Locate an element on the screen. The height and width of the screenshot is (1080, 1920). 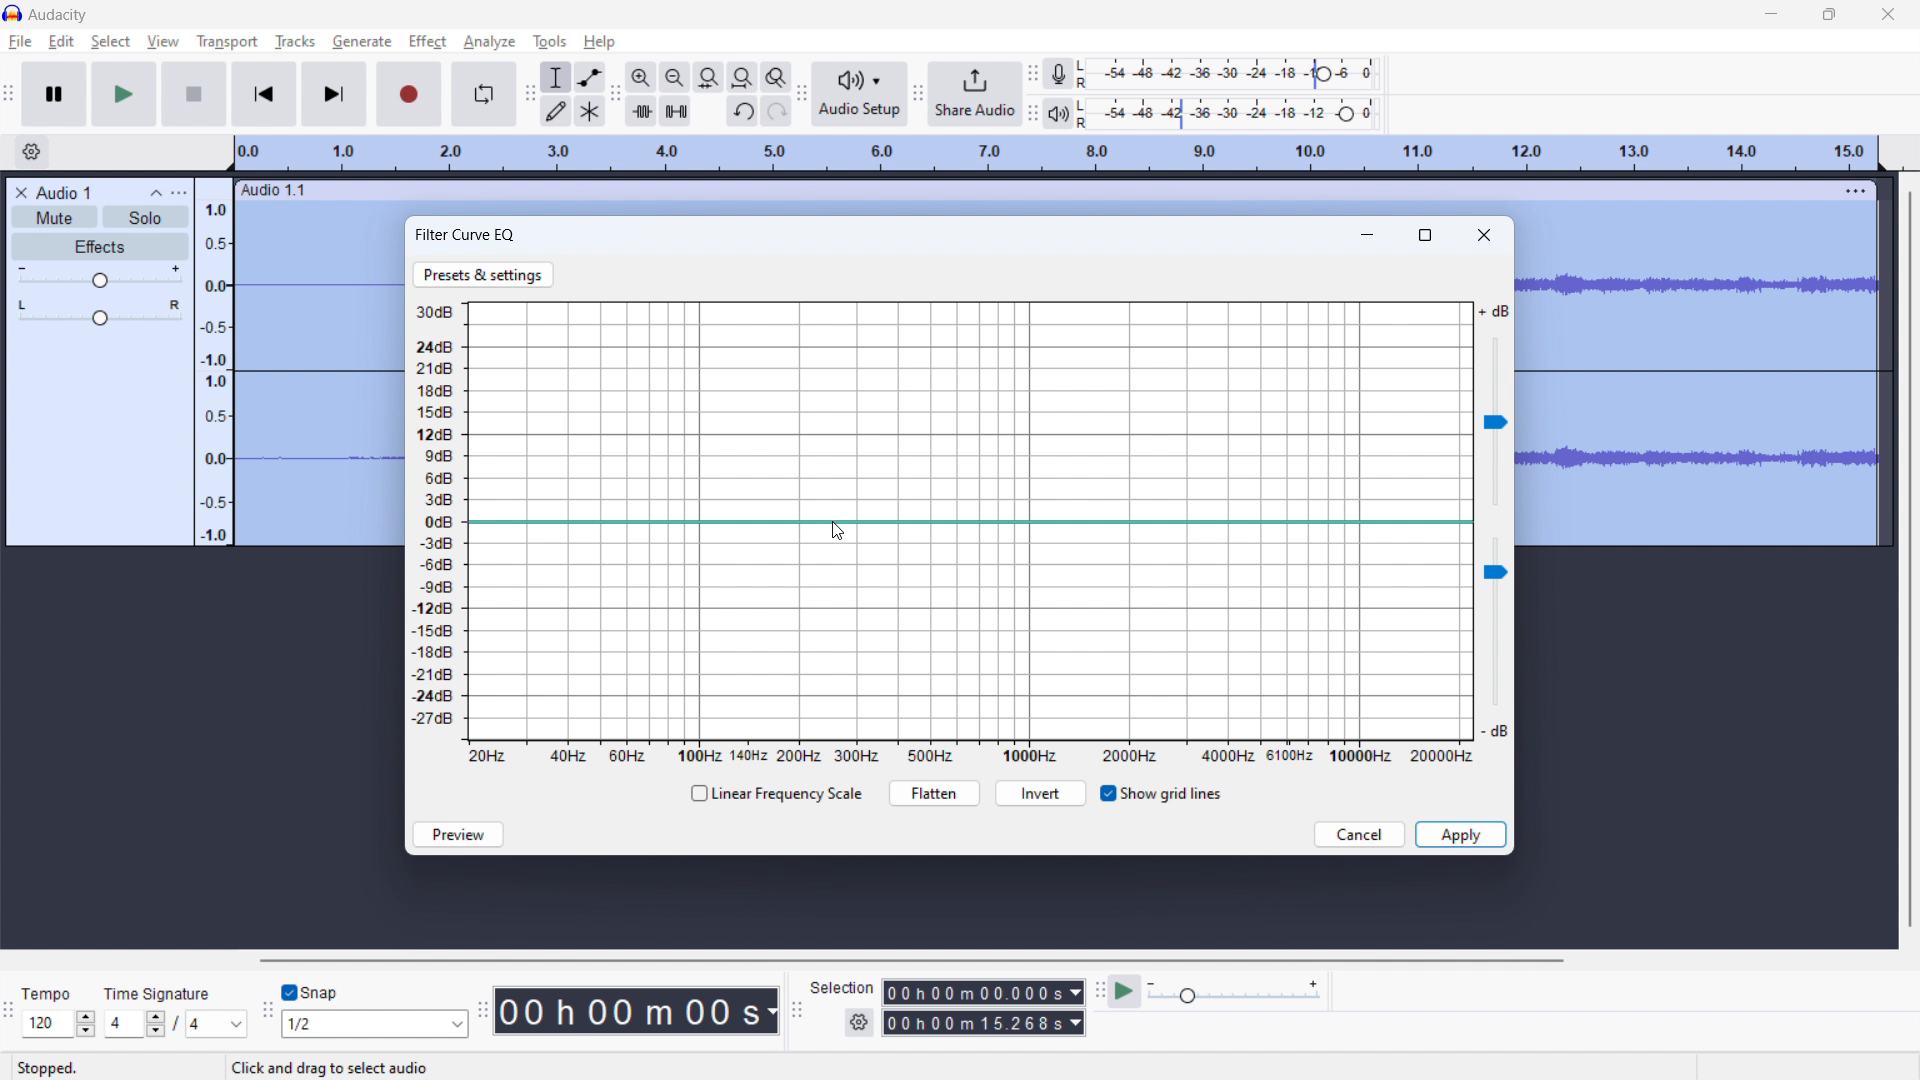
1/2 (select snapping) is located at coordinates (376, 1023).